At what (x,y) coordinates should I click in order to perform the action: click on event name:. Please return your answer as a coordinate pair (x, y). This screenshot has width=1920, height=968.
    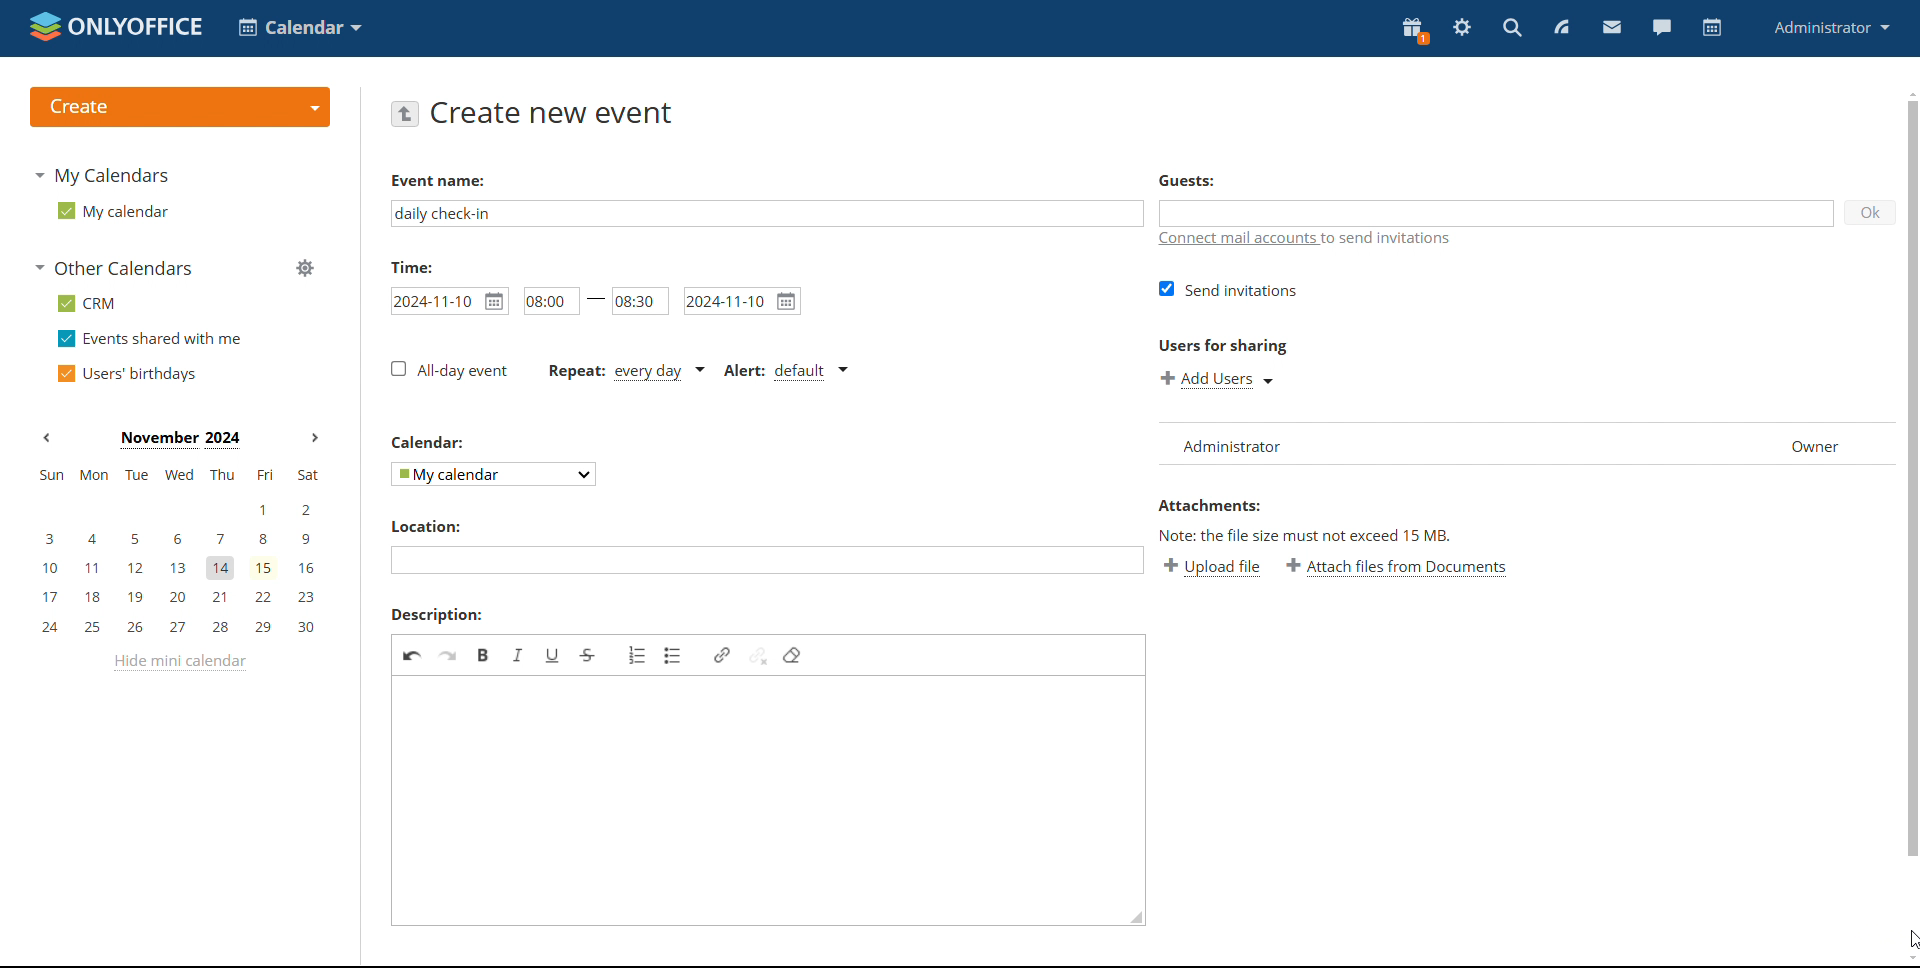
    Looking at the image, I should click on (455, 181).